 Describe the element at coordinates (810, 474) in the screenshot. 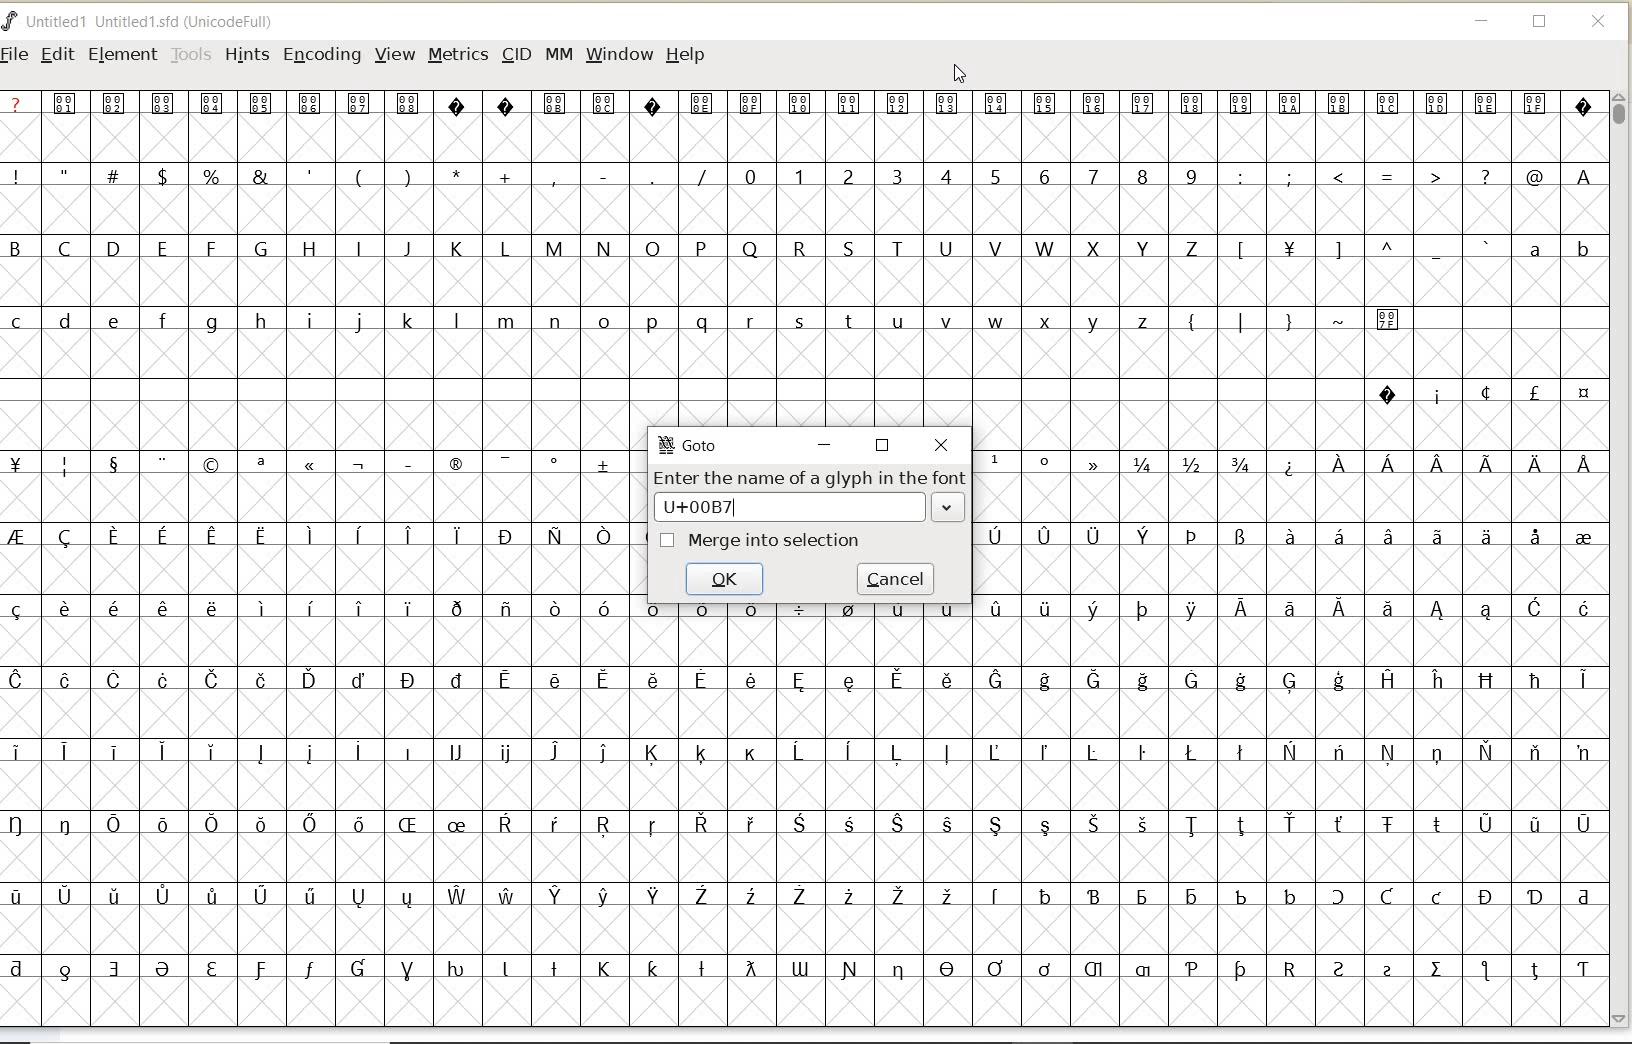

I see `Enter the name of a glyph in the font` at that location.